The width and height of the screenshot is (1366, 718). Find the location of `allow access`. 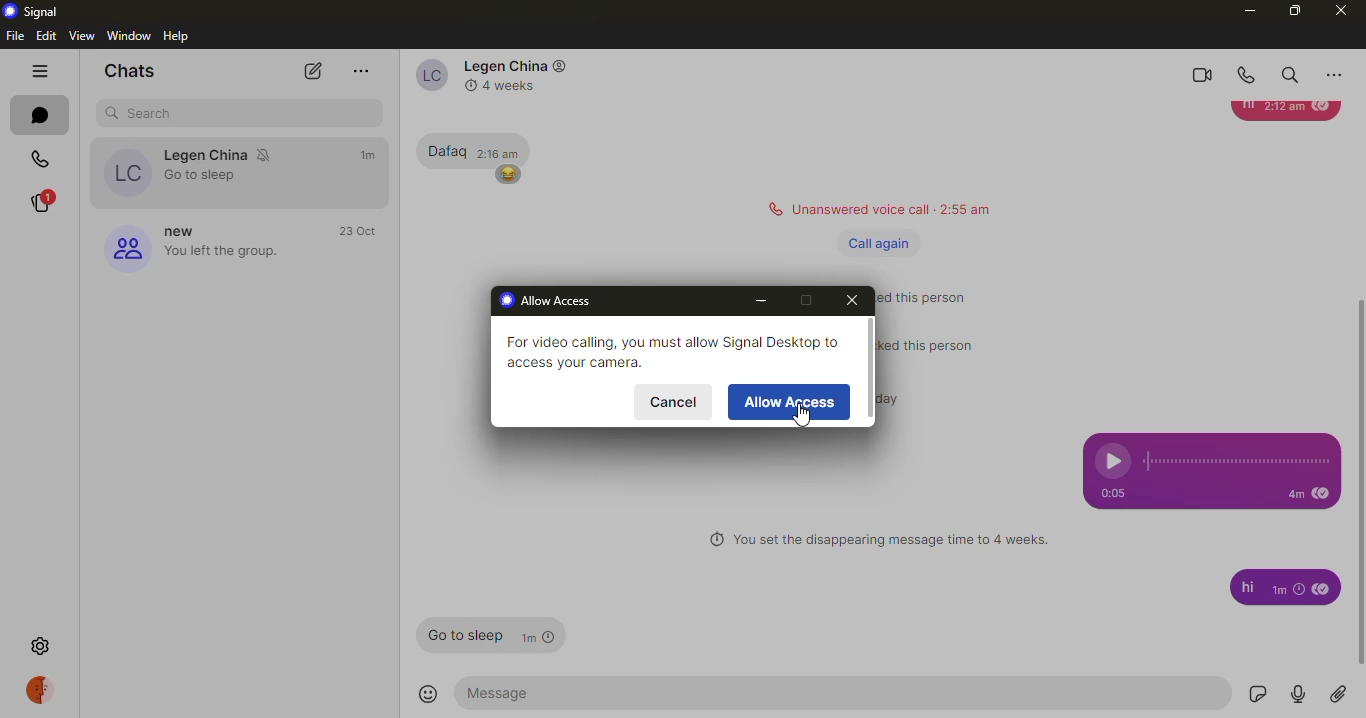

allow access is located at coordinates (551, 301).